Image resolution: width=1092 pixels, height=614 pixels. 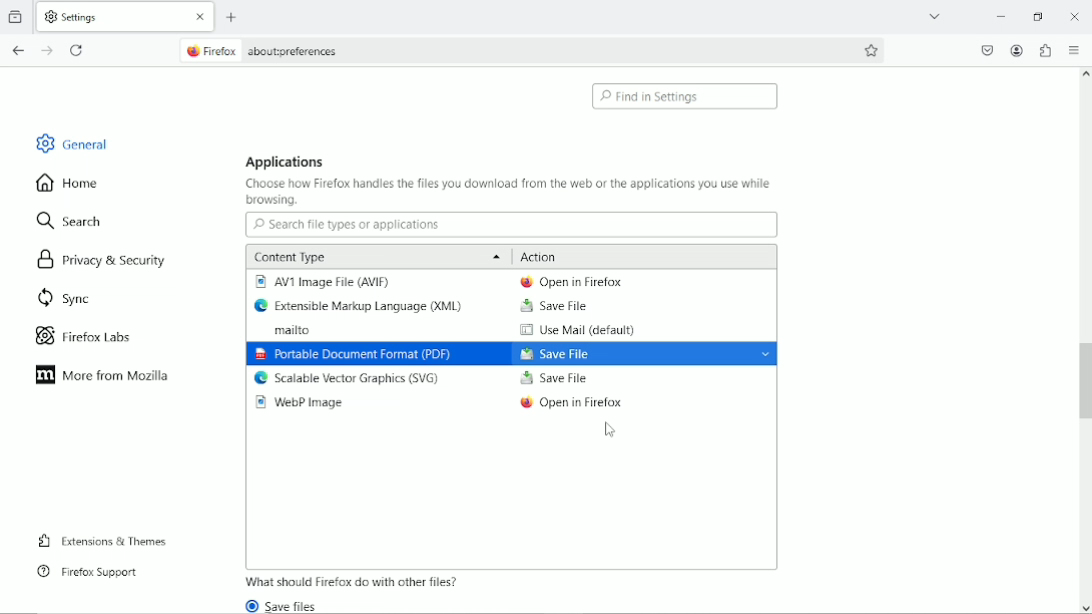 What do you see at coordinates (102, 375) in the screenshot?
I see `More from Mozilla` at bounding box center [102, 375].